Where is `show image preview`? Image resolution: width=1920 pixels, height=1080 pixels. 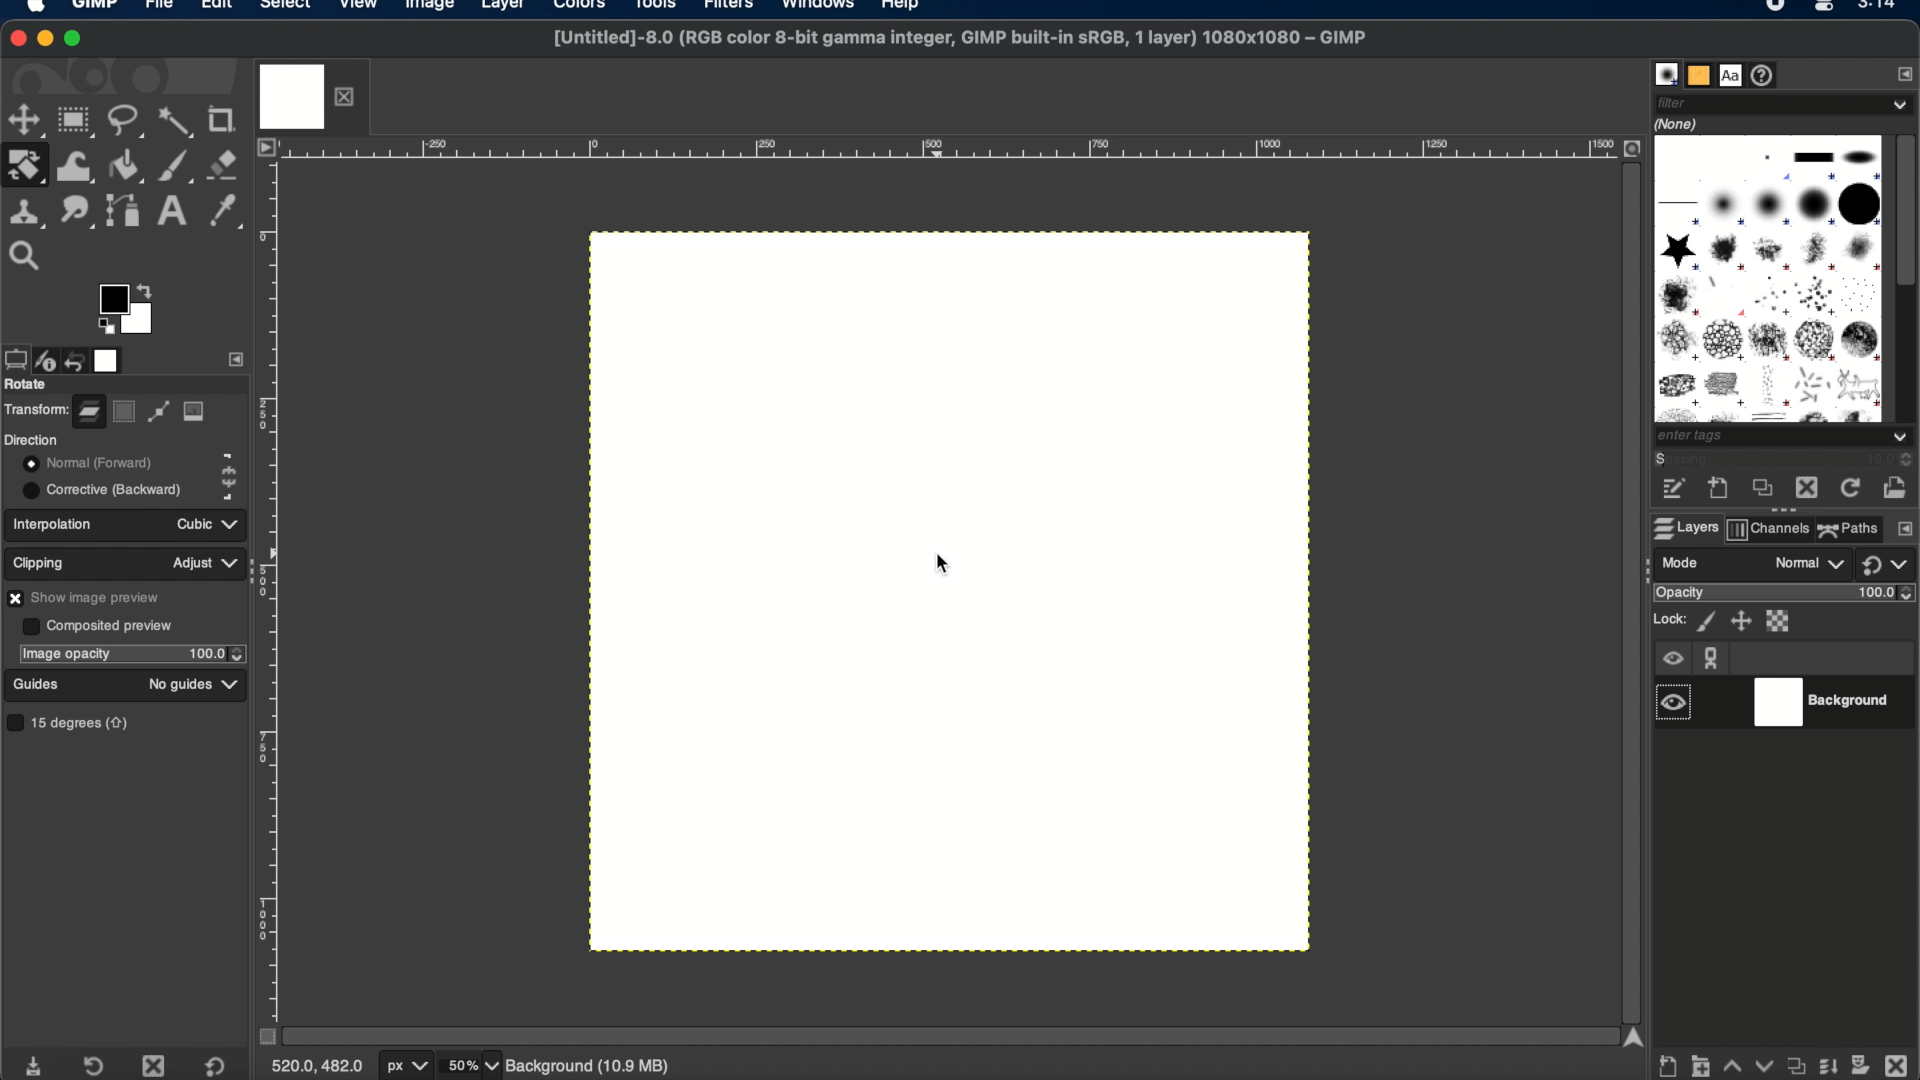
show image preview is located at coordinates (89, 597).